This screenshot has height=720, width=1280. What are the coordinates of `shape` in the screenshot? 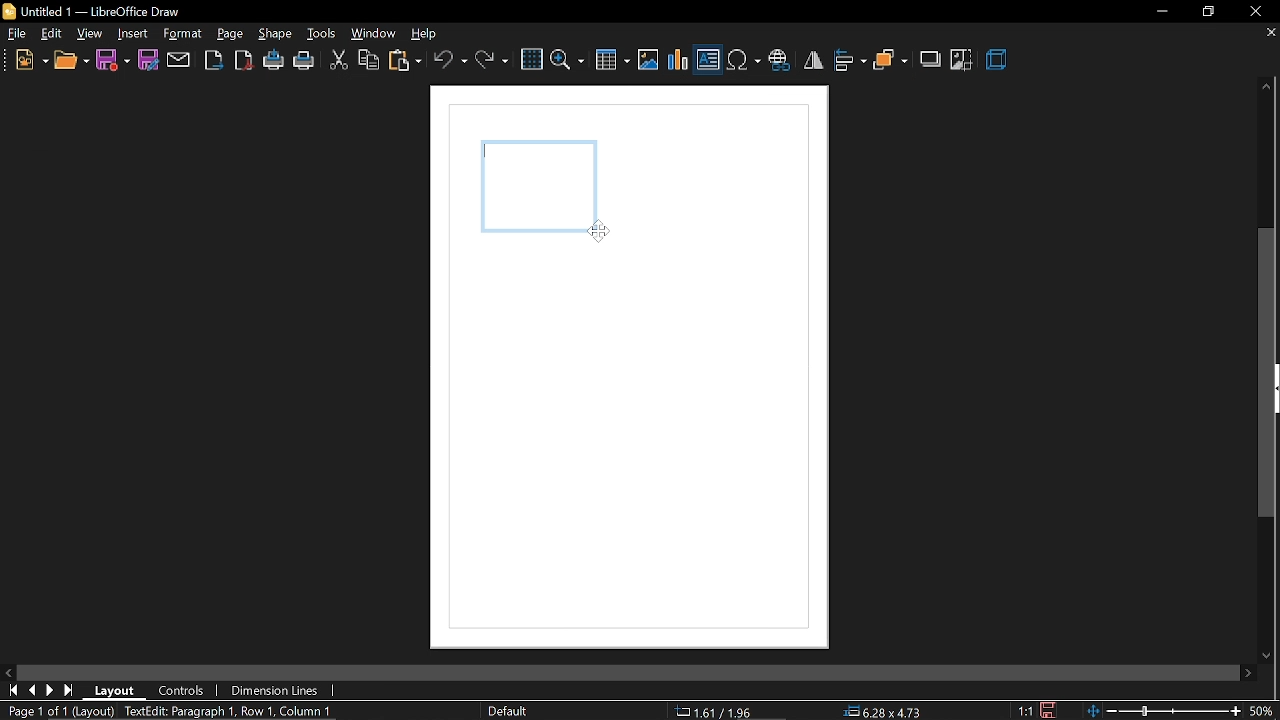 It's located at (277, 35).